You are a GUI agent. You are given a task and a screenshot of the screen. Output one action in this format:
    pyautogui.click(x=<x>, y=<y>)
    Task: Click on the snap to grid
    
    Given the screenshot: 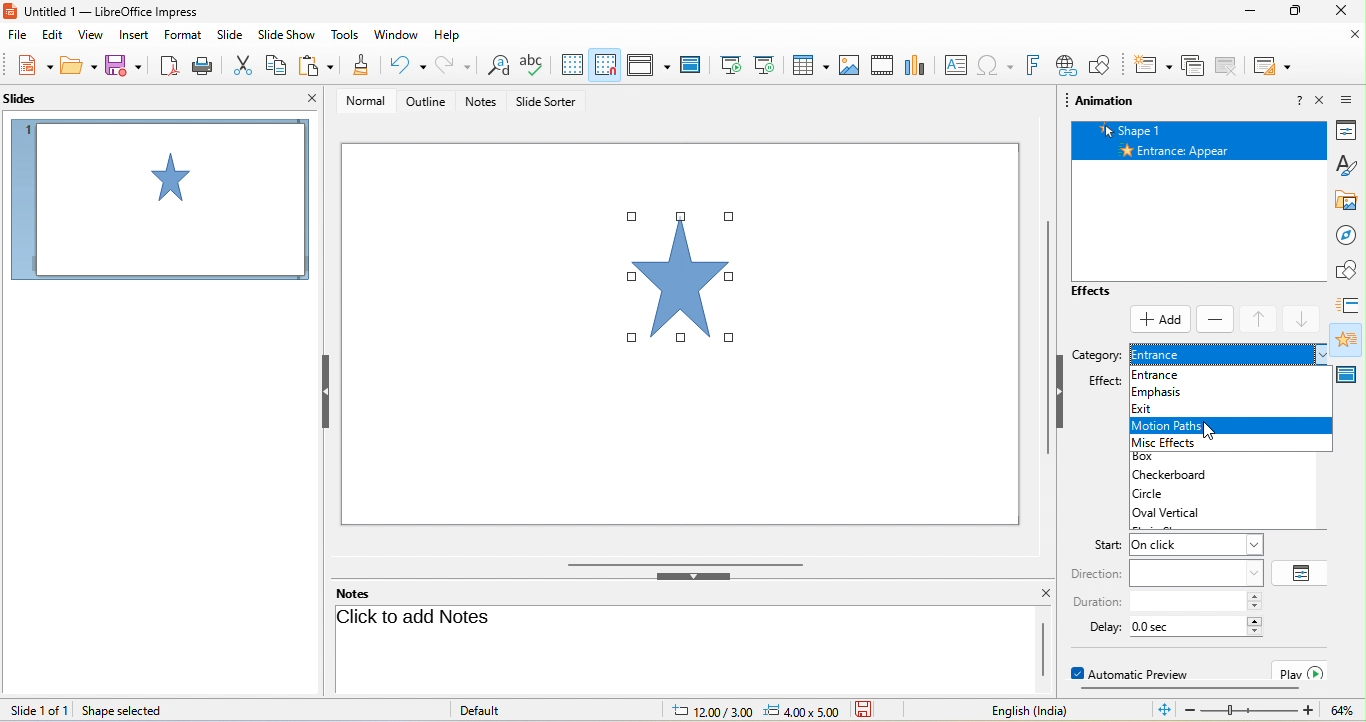 What is the action you would take?
    pyautogui.click(x=605, y=62)
    